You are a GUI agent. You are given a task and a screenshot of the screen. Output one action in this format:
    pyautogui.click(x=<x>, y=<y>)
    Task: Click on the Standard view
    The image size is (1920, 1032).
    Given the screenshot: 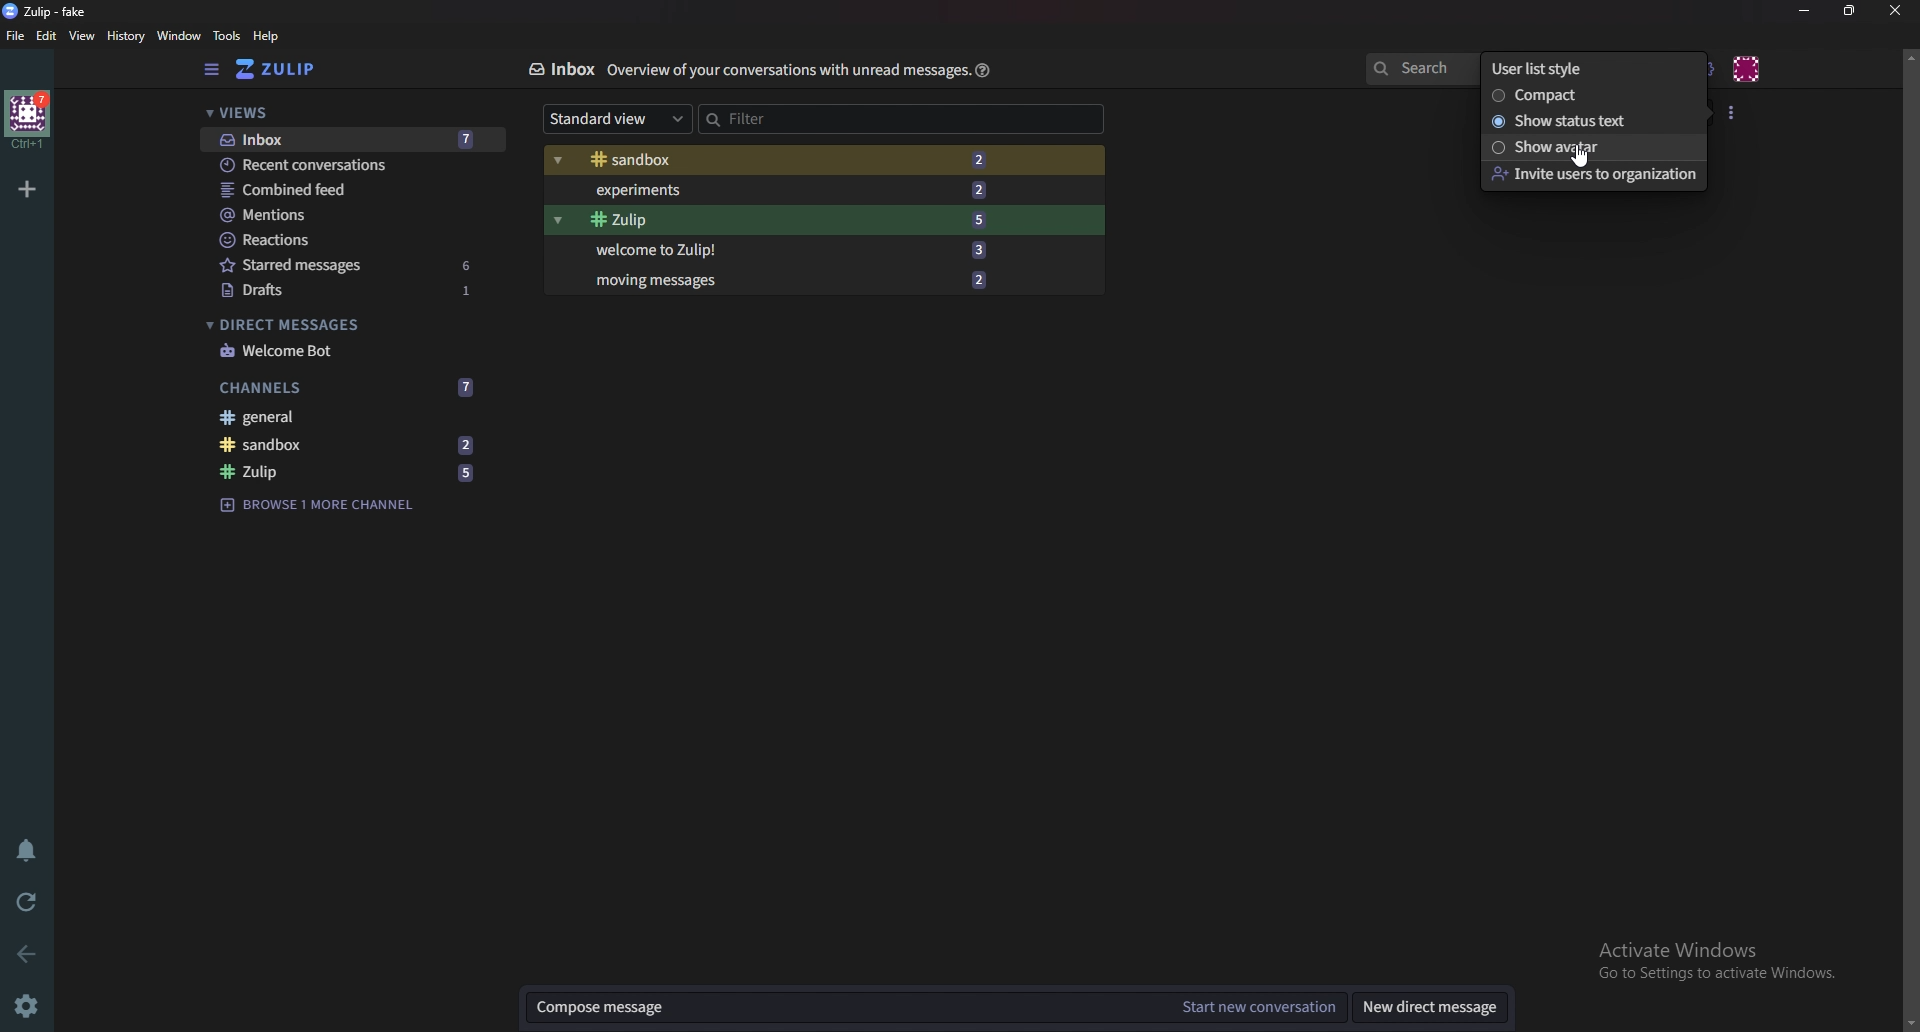 What is the action you would take?
    pyautogui.click(x=619, y=120)
    